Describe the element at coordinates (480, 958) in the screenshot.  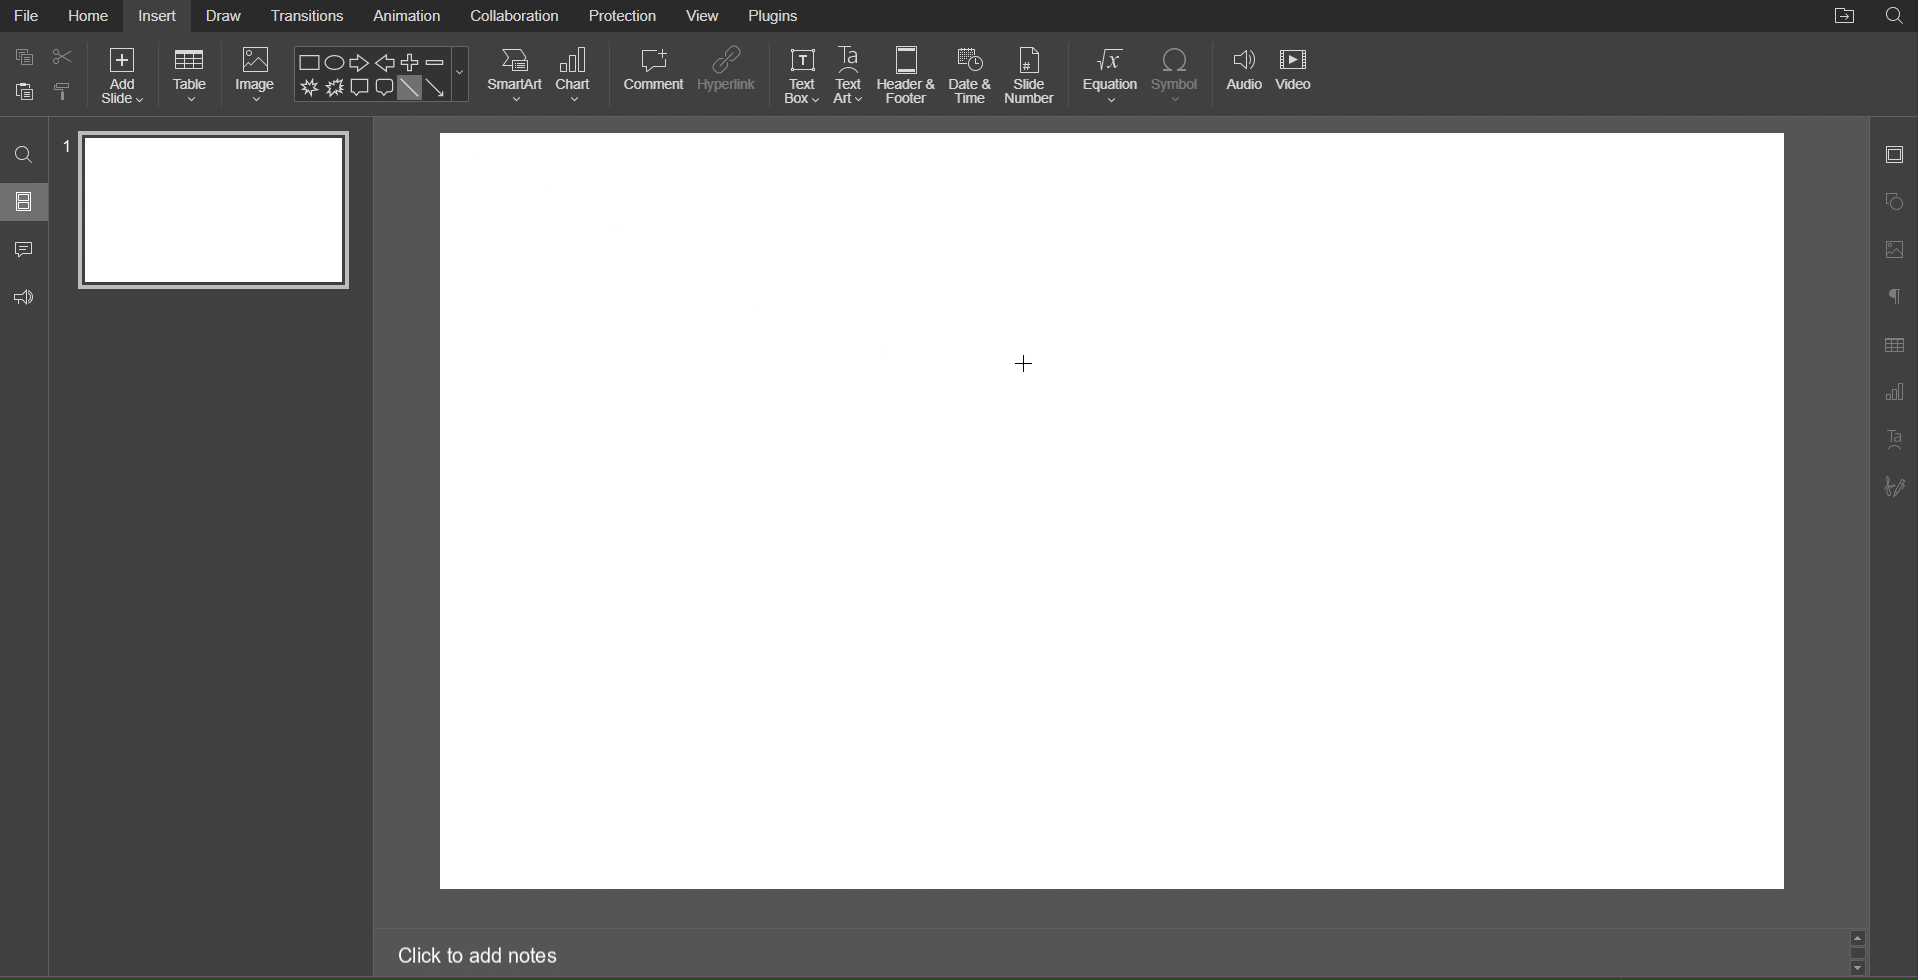
I see `Click to add notes` at that location.